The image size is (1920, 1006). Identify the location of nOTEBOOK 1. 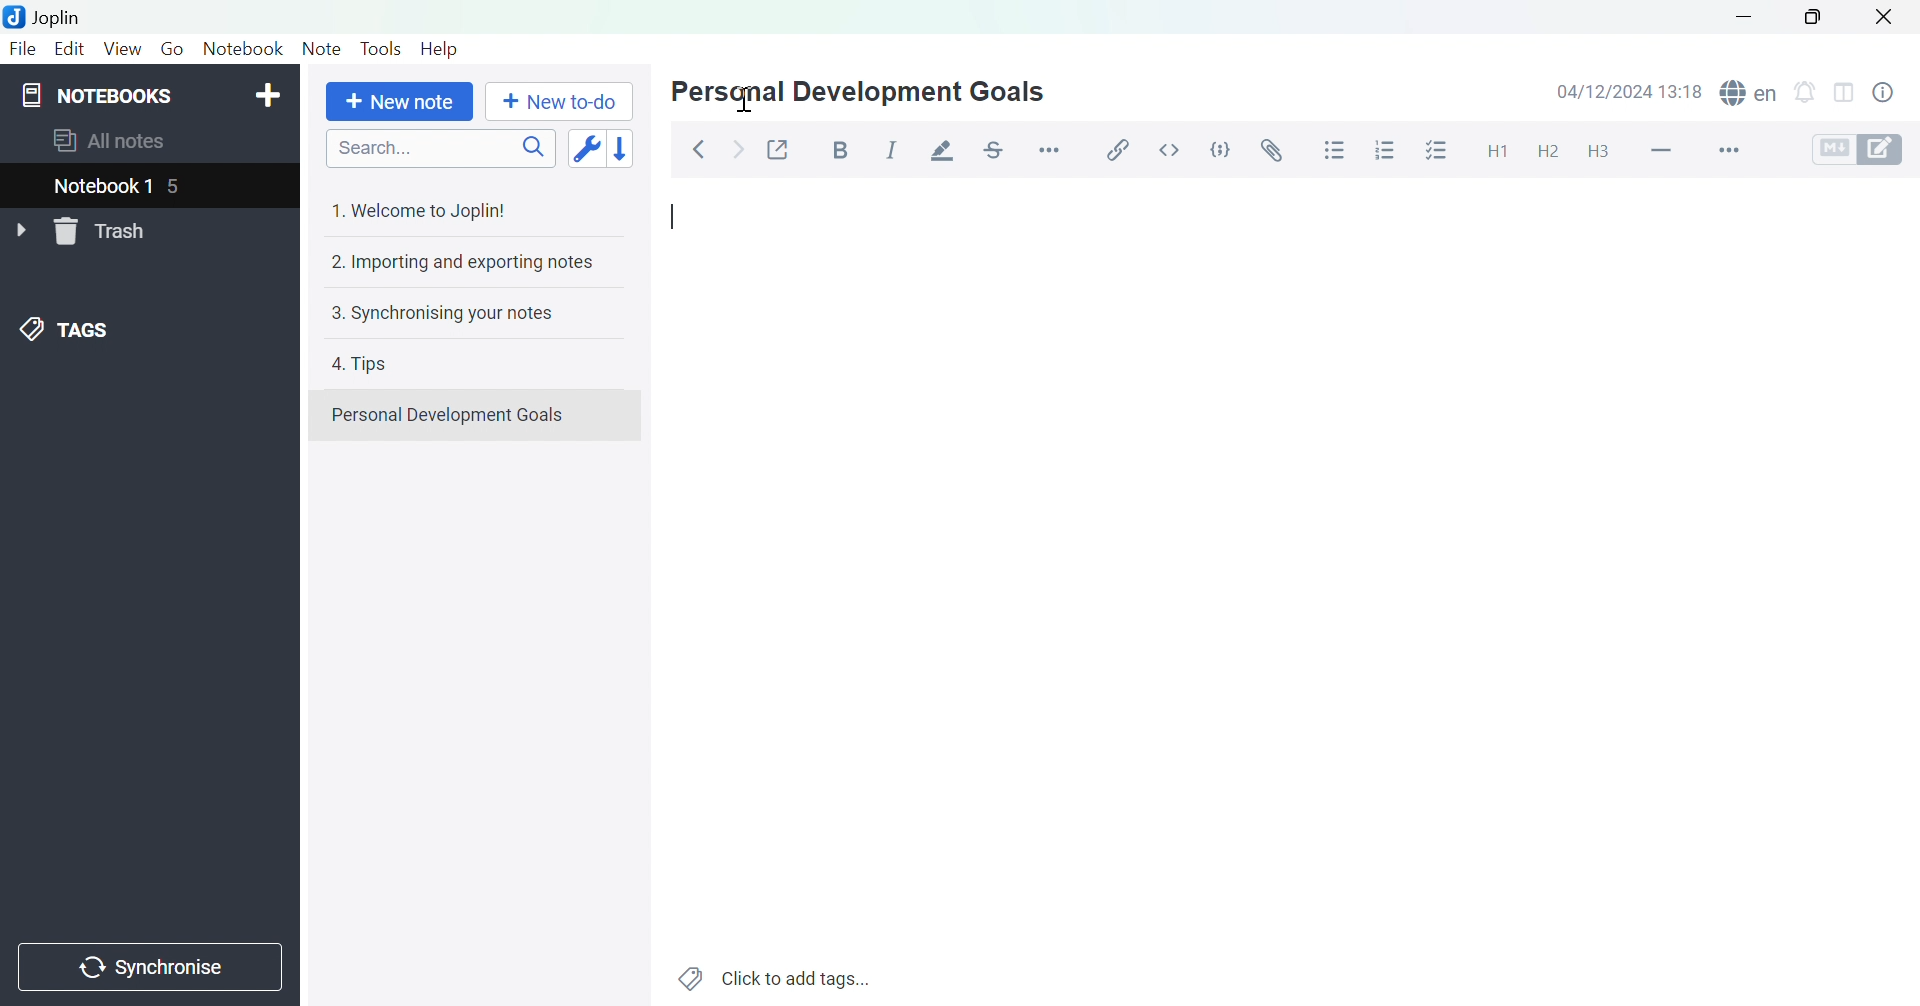
(105, 186).